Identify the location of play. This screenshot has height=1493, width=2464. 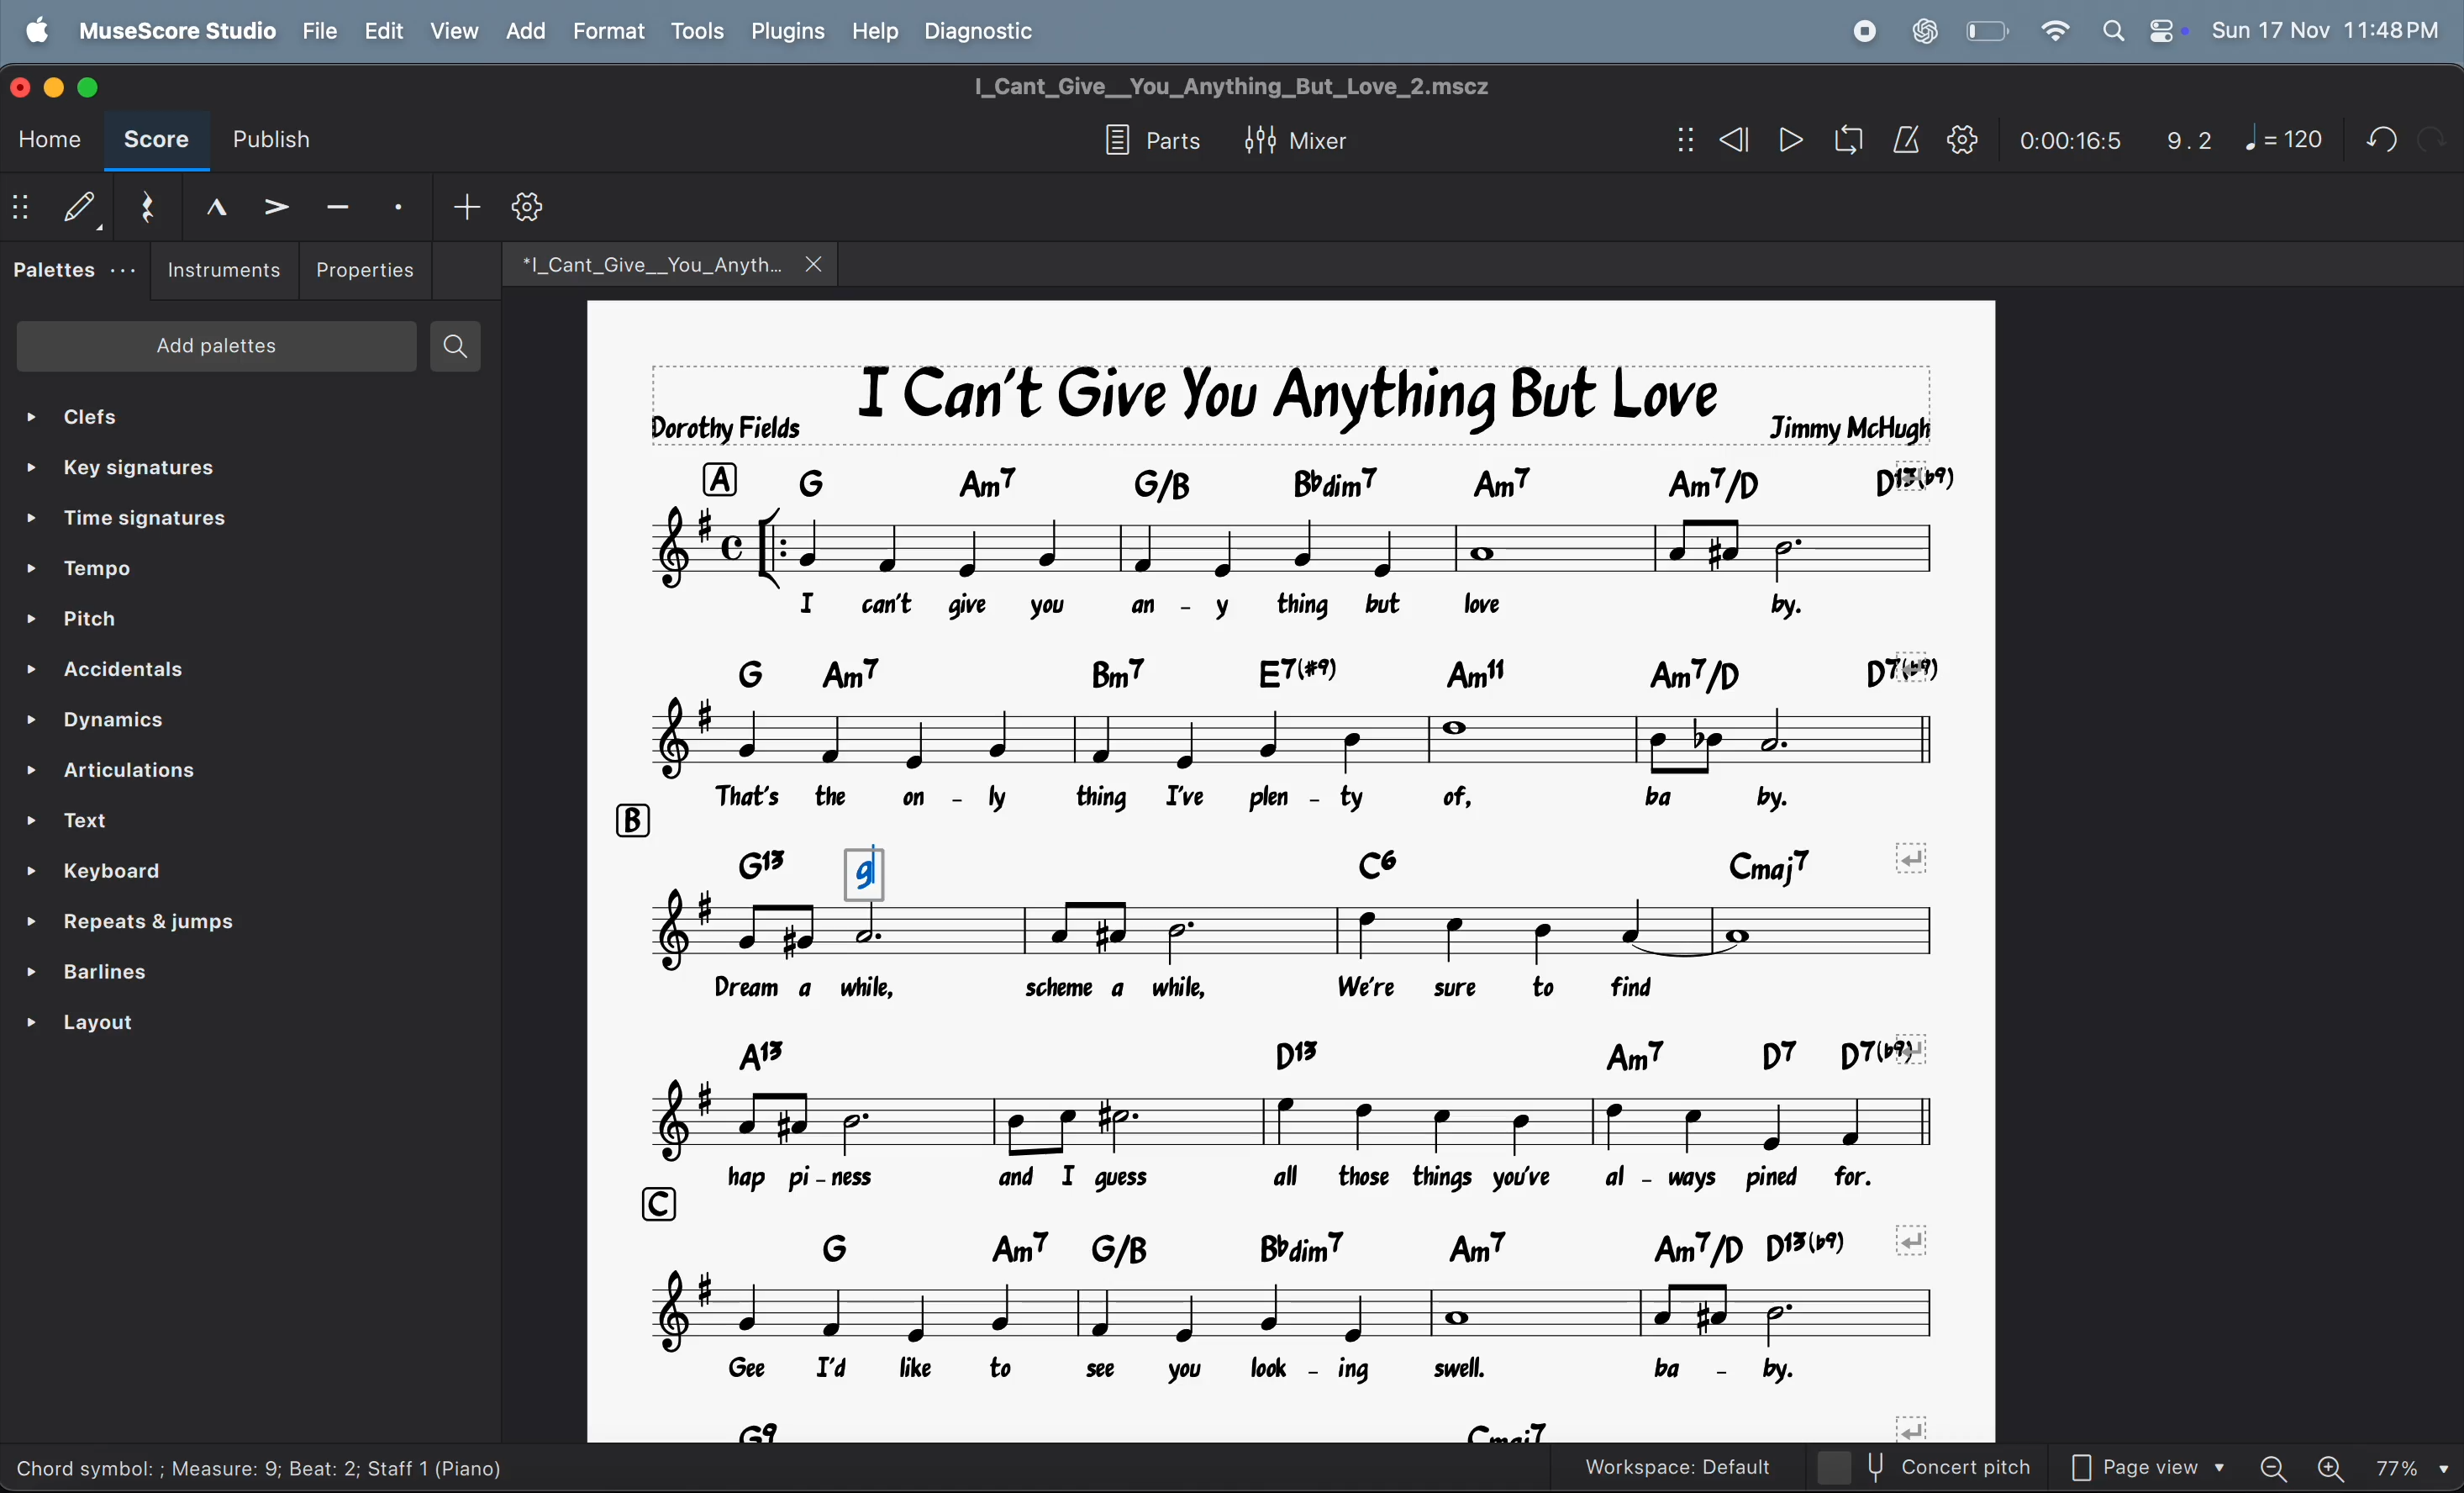
(1782, 139).